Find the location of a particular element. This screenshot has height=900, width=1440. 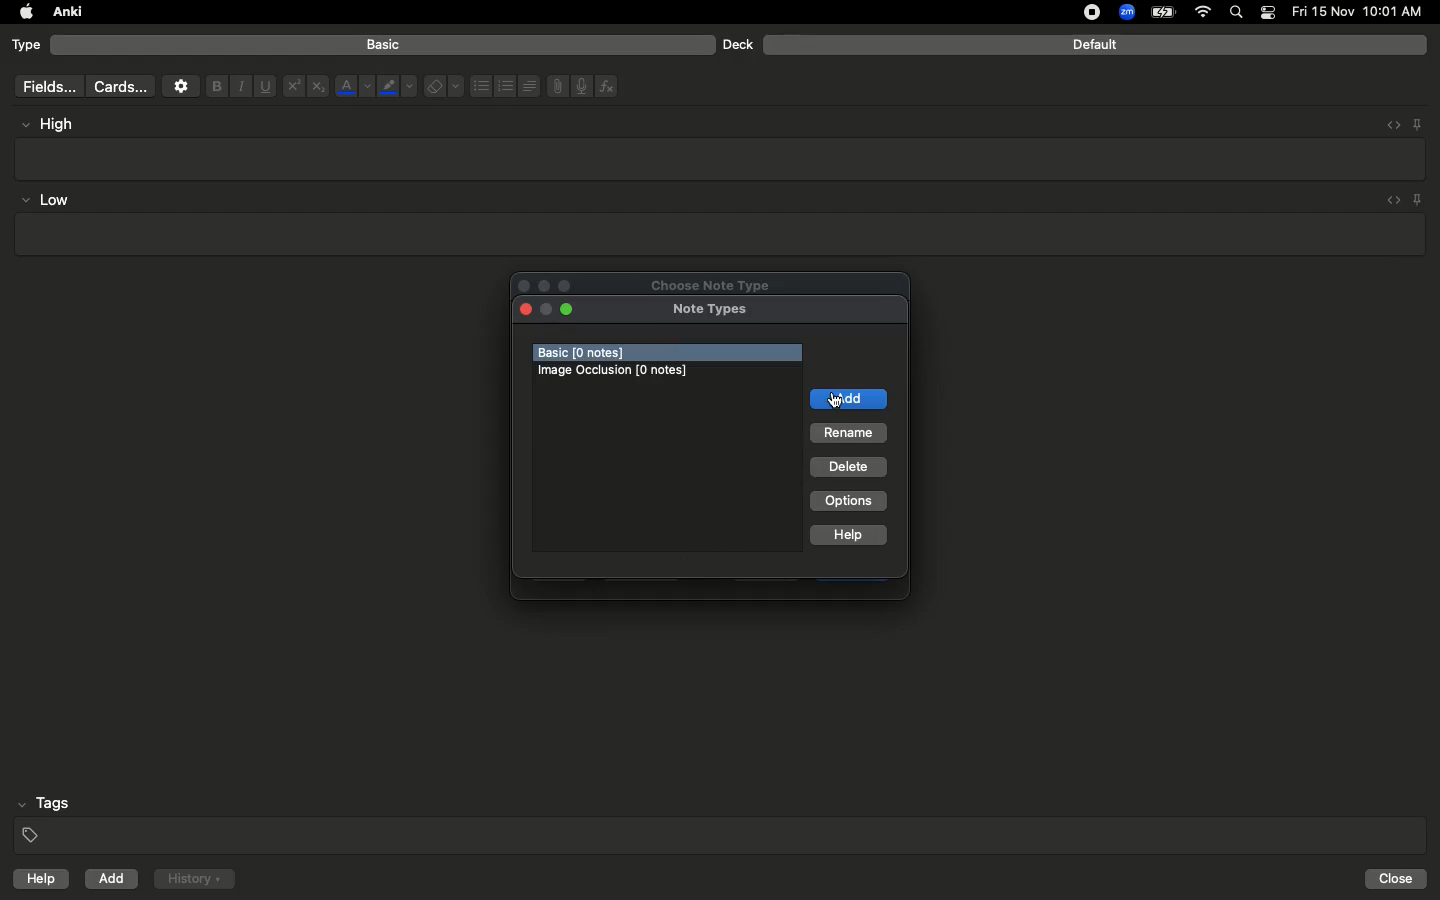

Rename is located at coordinates (850, 435).